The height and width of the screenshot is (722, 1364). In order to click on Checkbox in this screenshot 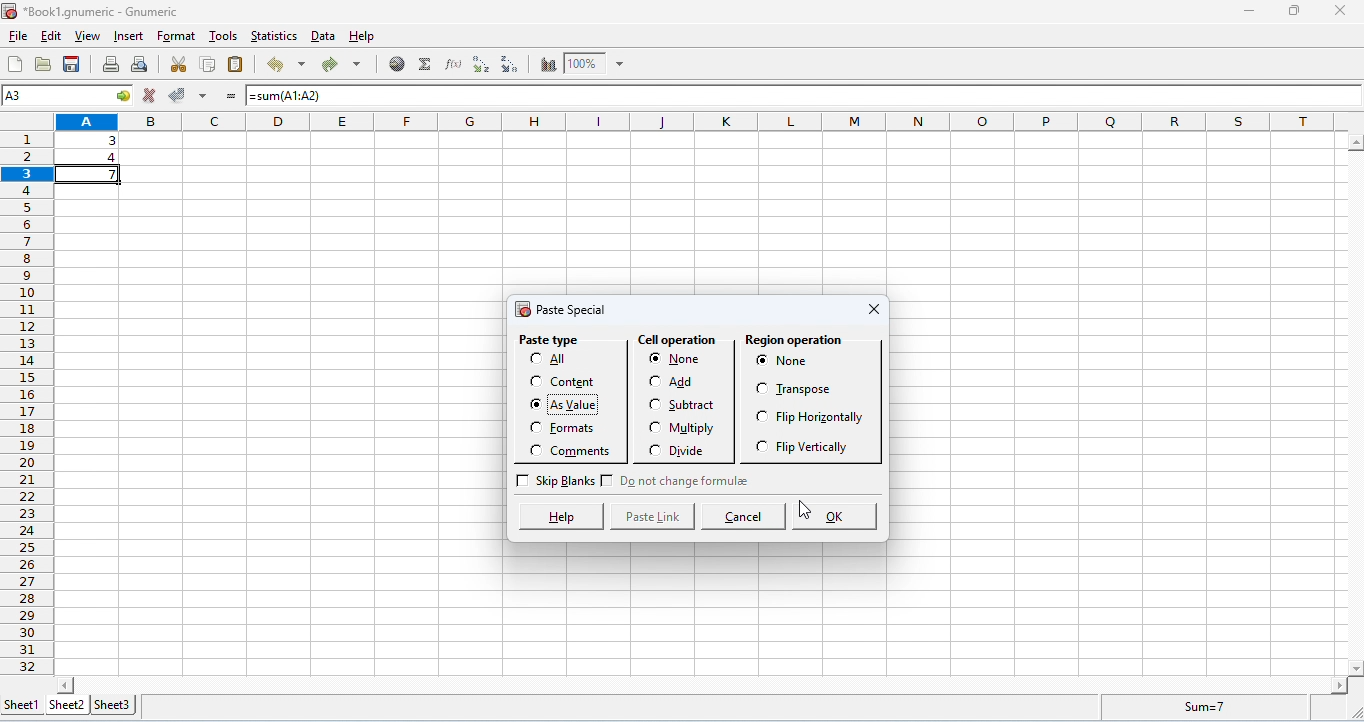, I will do `click(761, 359)`.